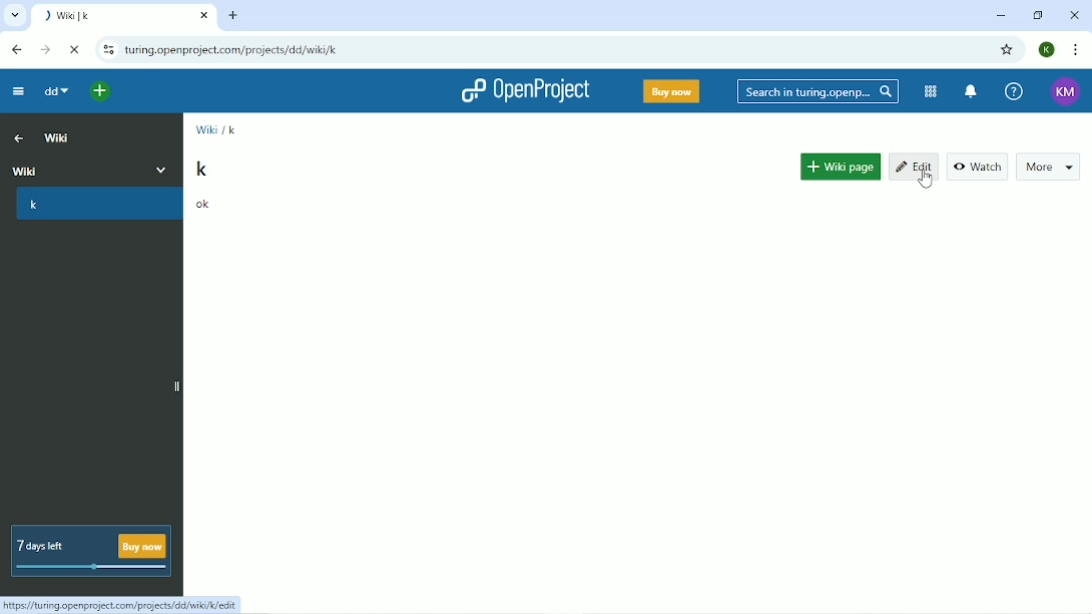 The width and height of the screenshot is (1092, 614). What do you see at coordinates (204, 204) in the screenshot?
I see `ok` at bounding box center [204, 204].